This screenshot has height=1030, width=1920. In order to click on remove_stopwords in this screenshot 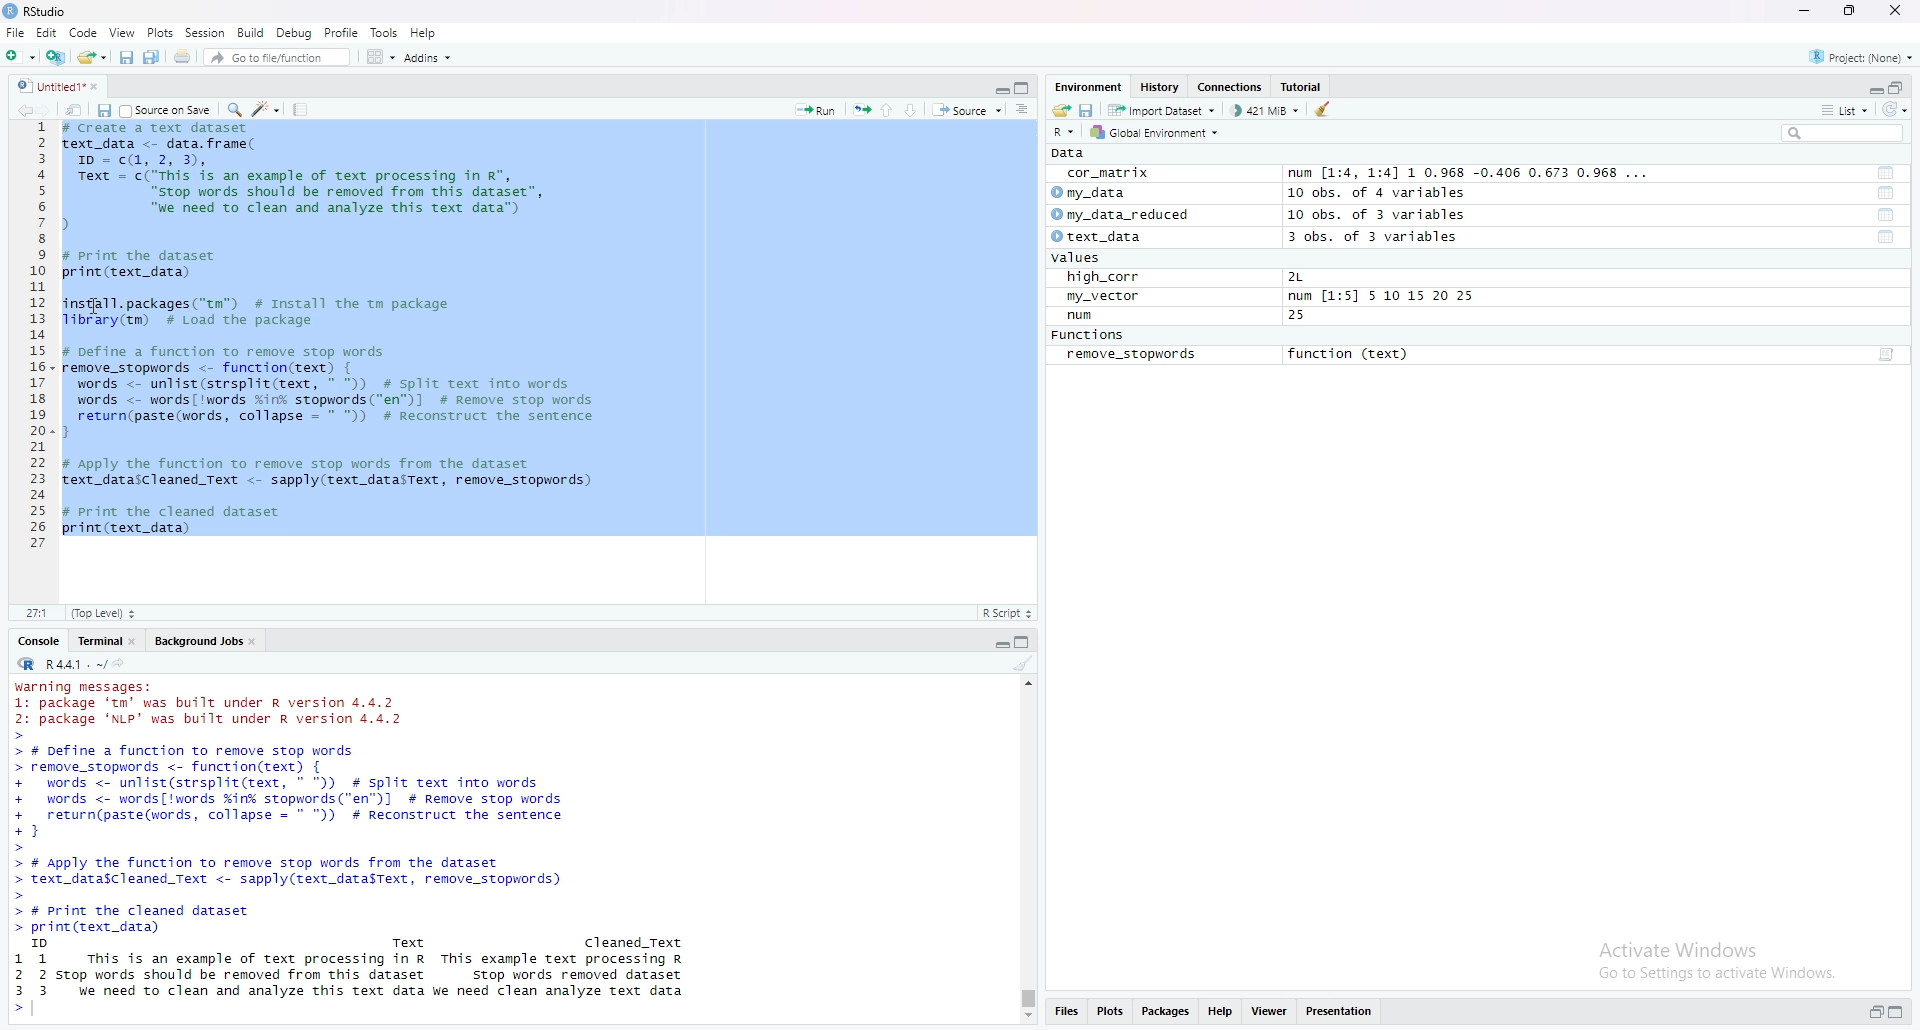, I will do `click(1130, 355)`.